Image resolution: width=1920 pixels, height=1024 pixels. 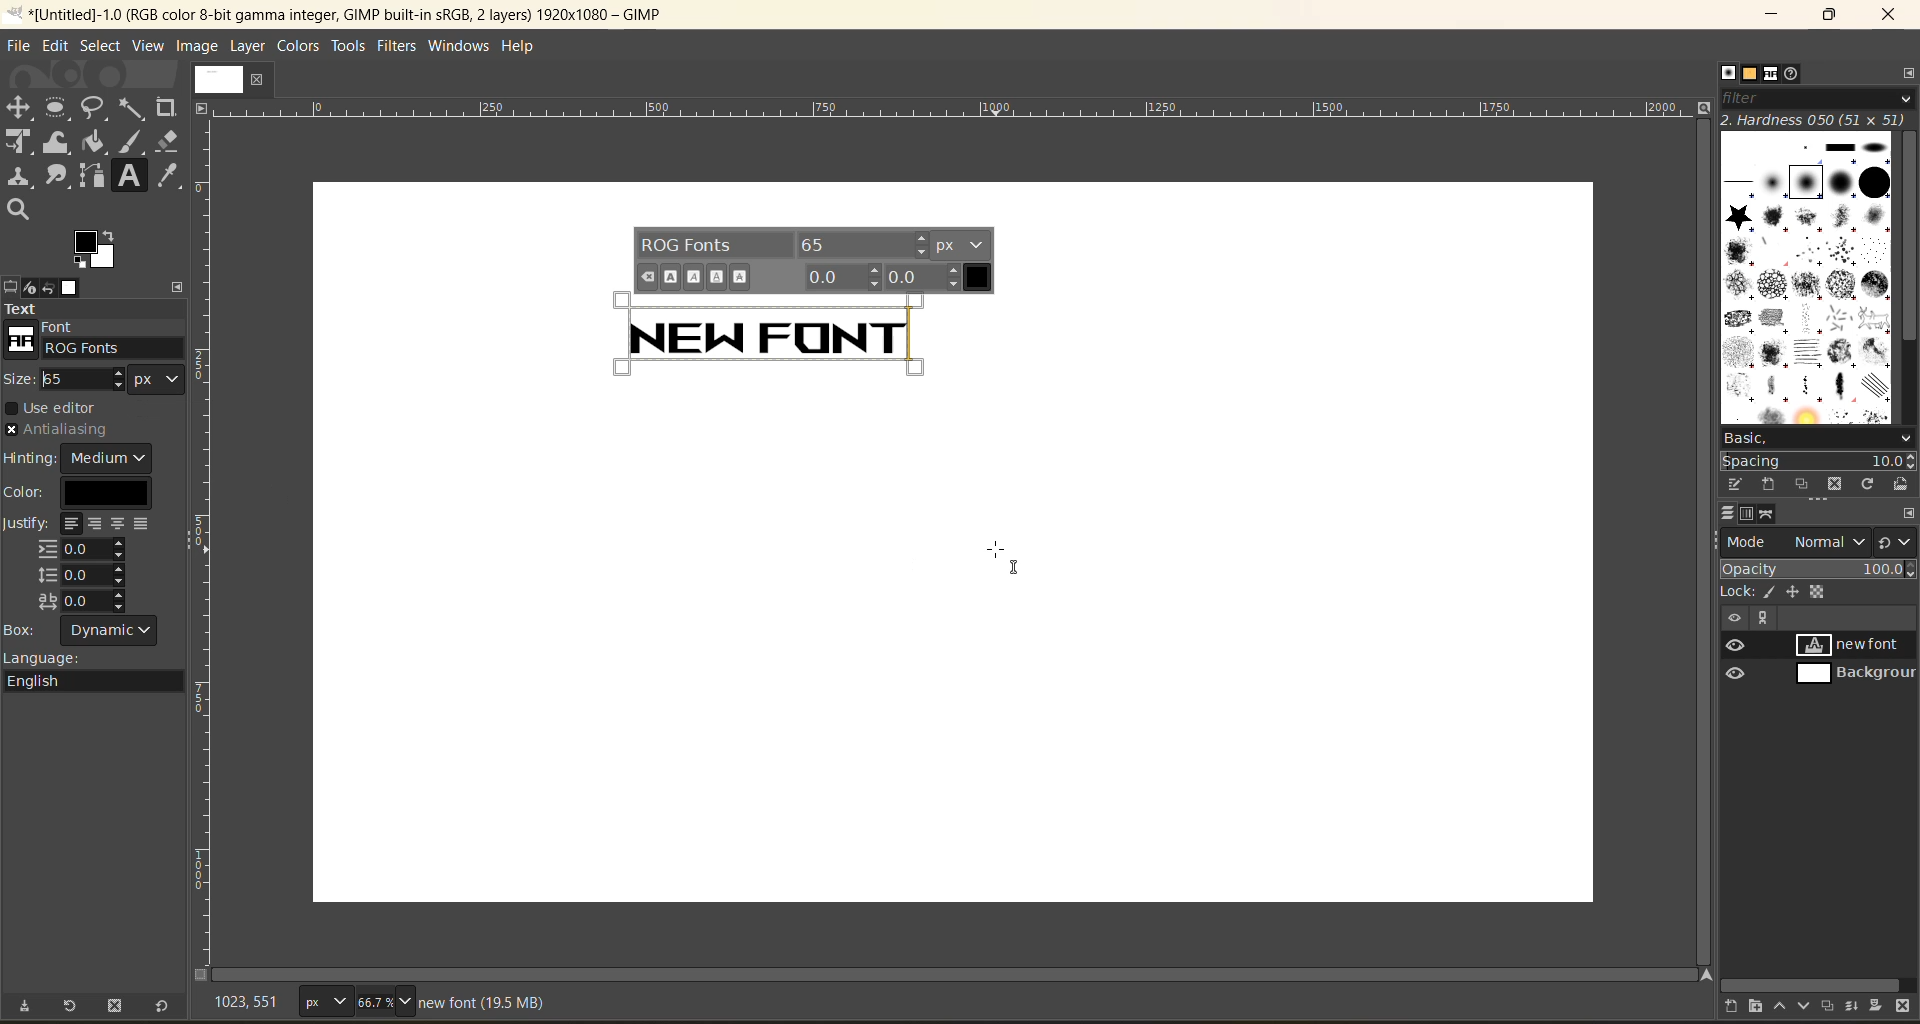 I want to click on current page, so click(x=233, y=78).